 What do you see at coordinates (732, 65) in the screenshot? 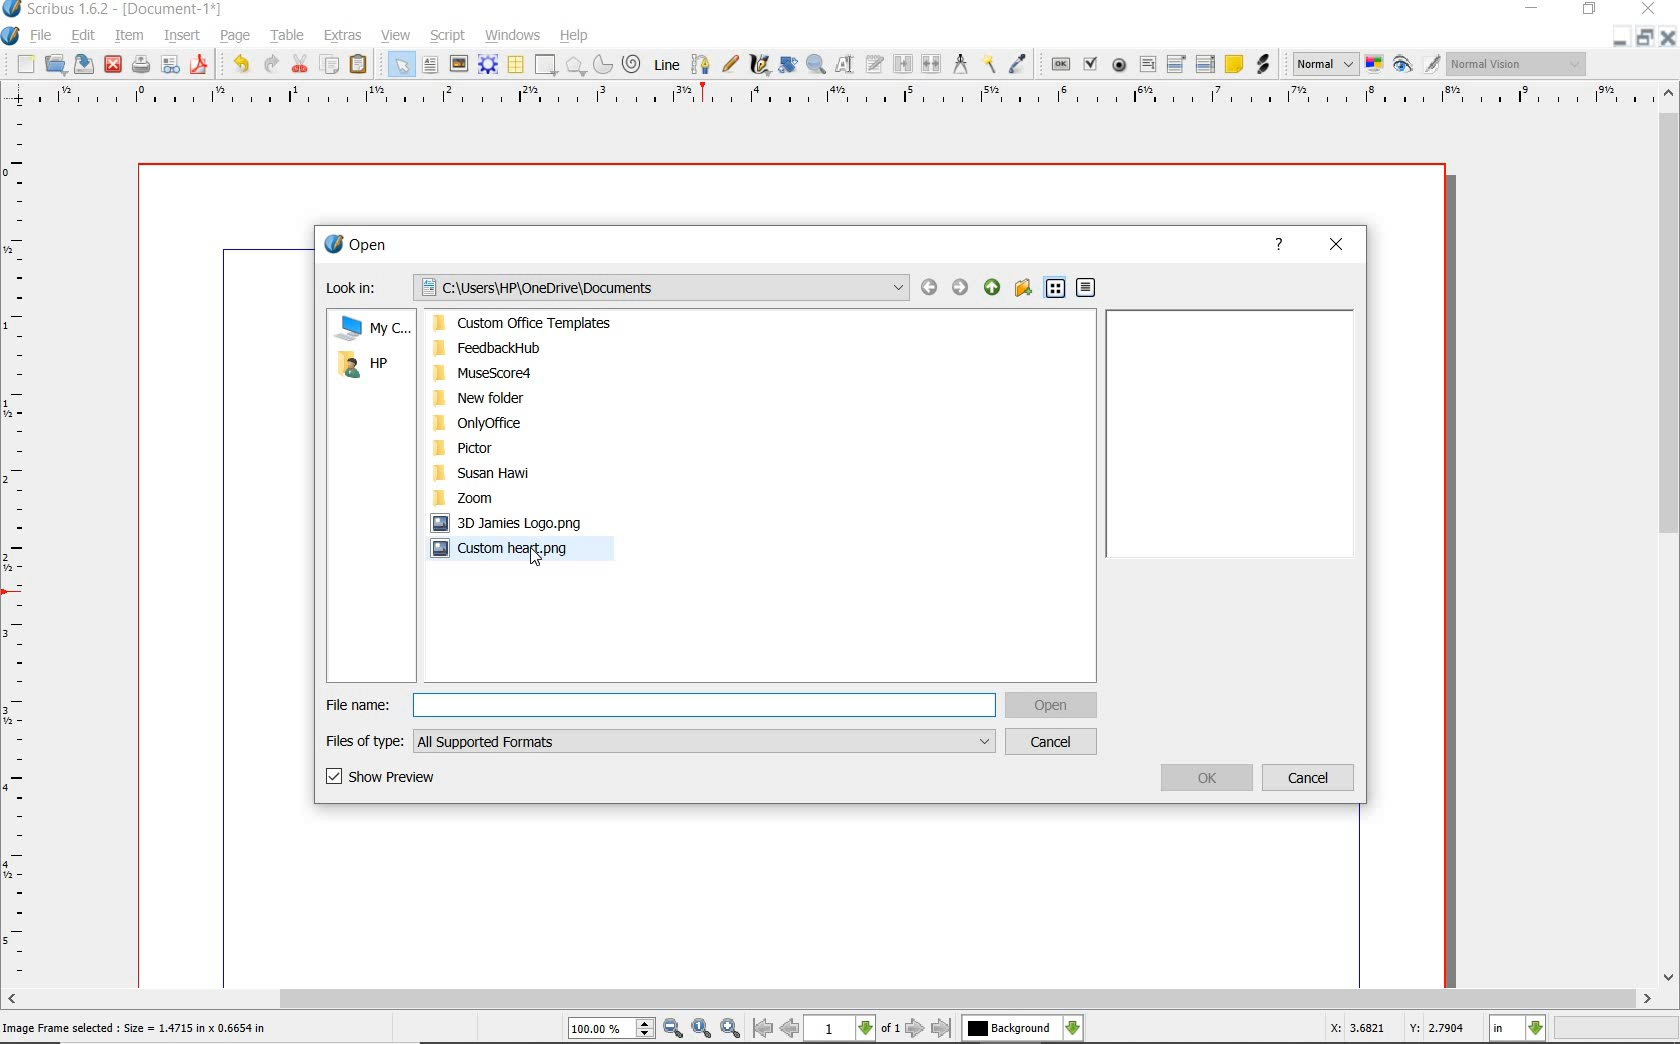
I see `freehand line` at bounding box center [732, 65].